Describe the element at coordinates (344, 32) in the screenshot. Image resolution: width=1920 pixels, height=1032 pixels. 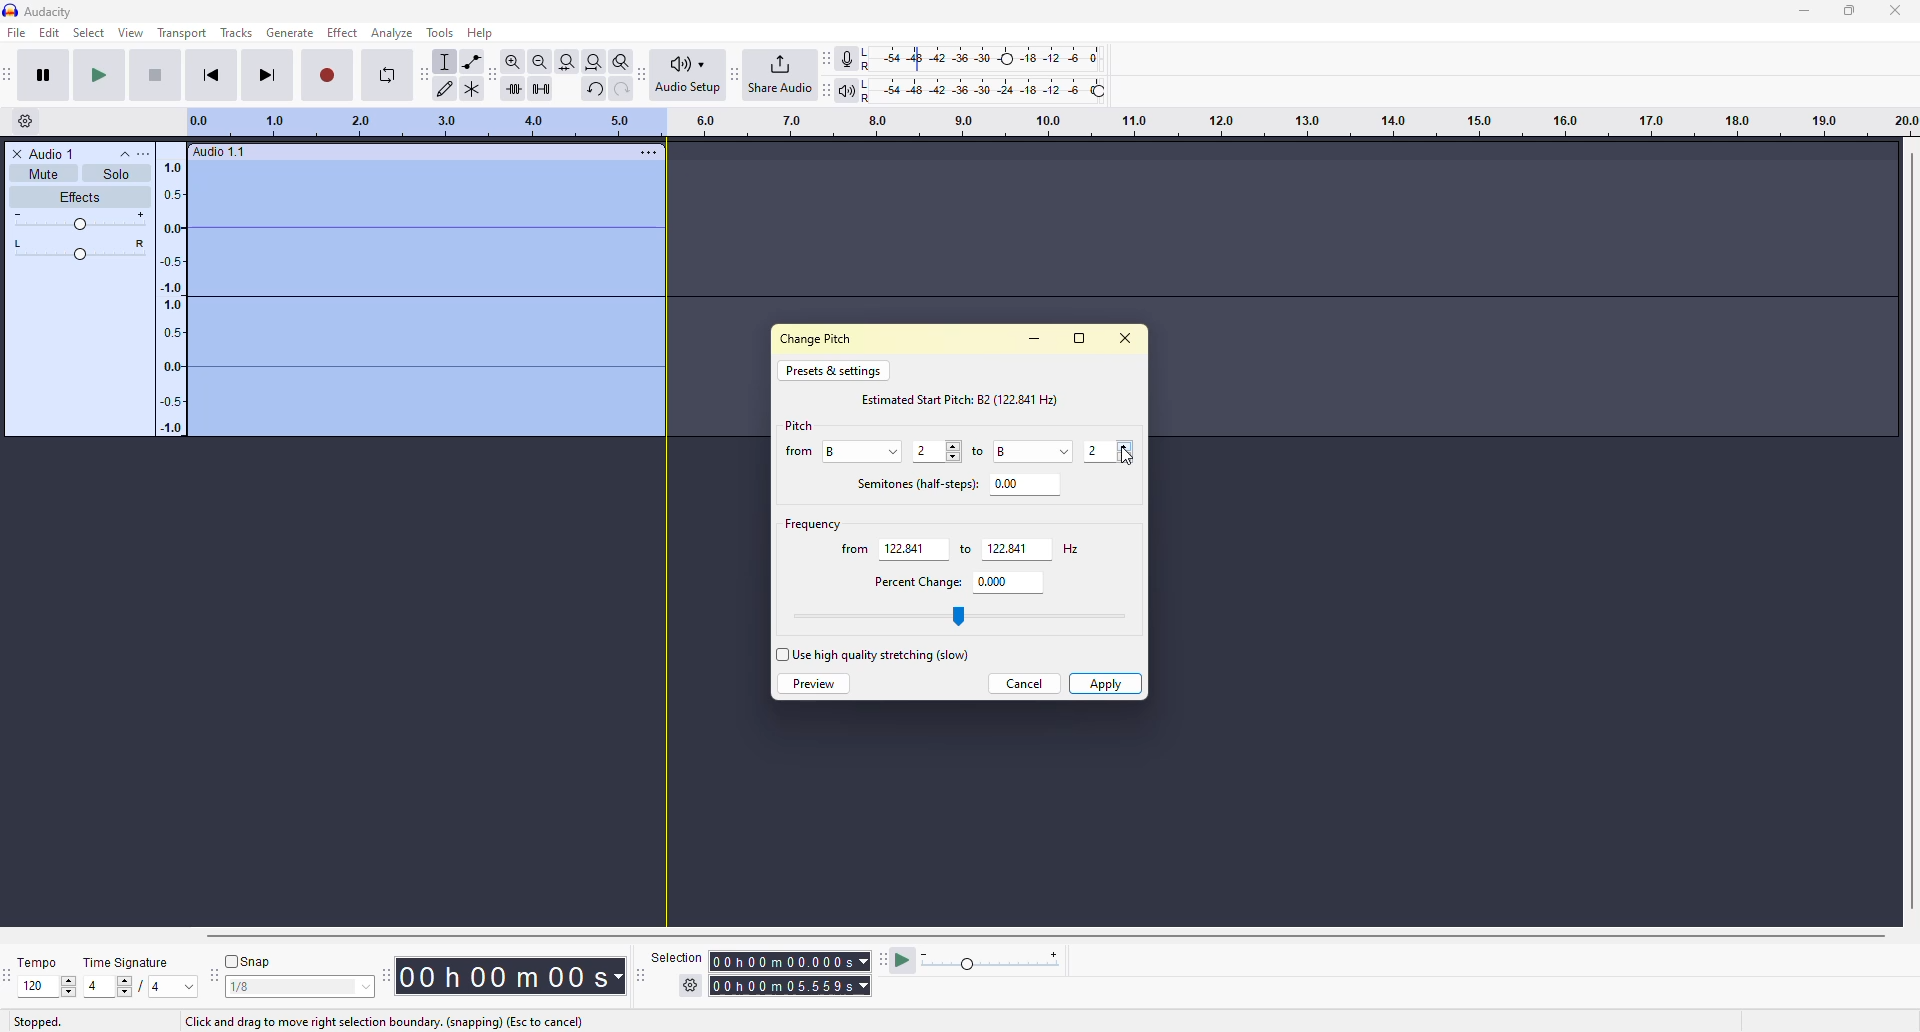
I see `effect` at that location.